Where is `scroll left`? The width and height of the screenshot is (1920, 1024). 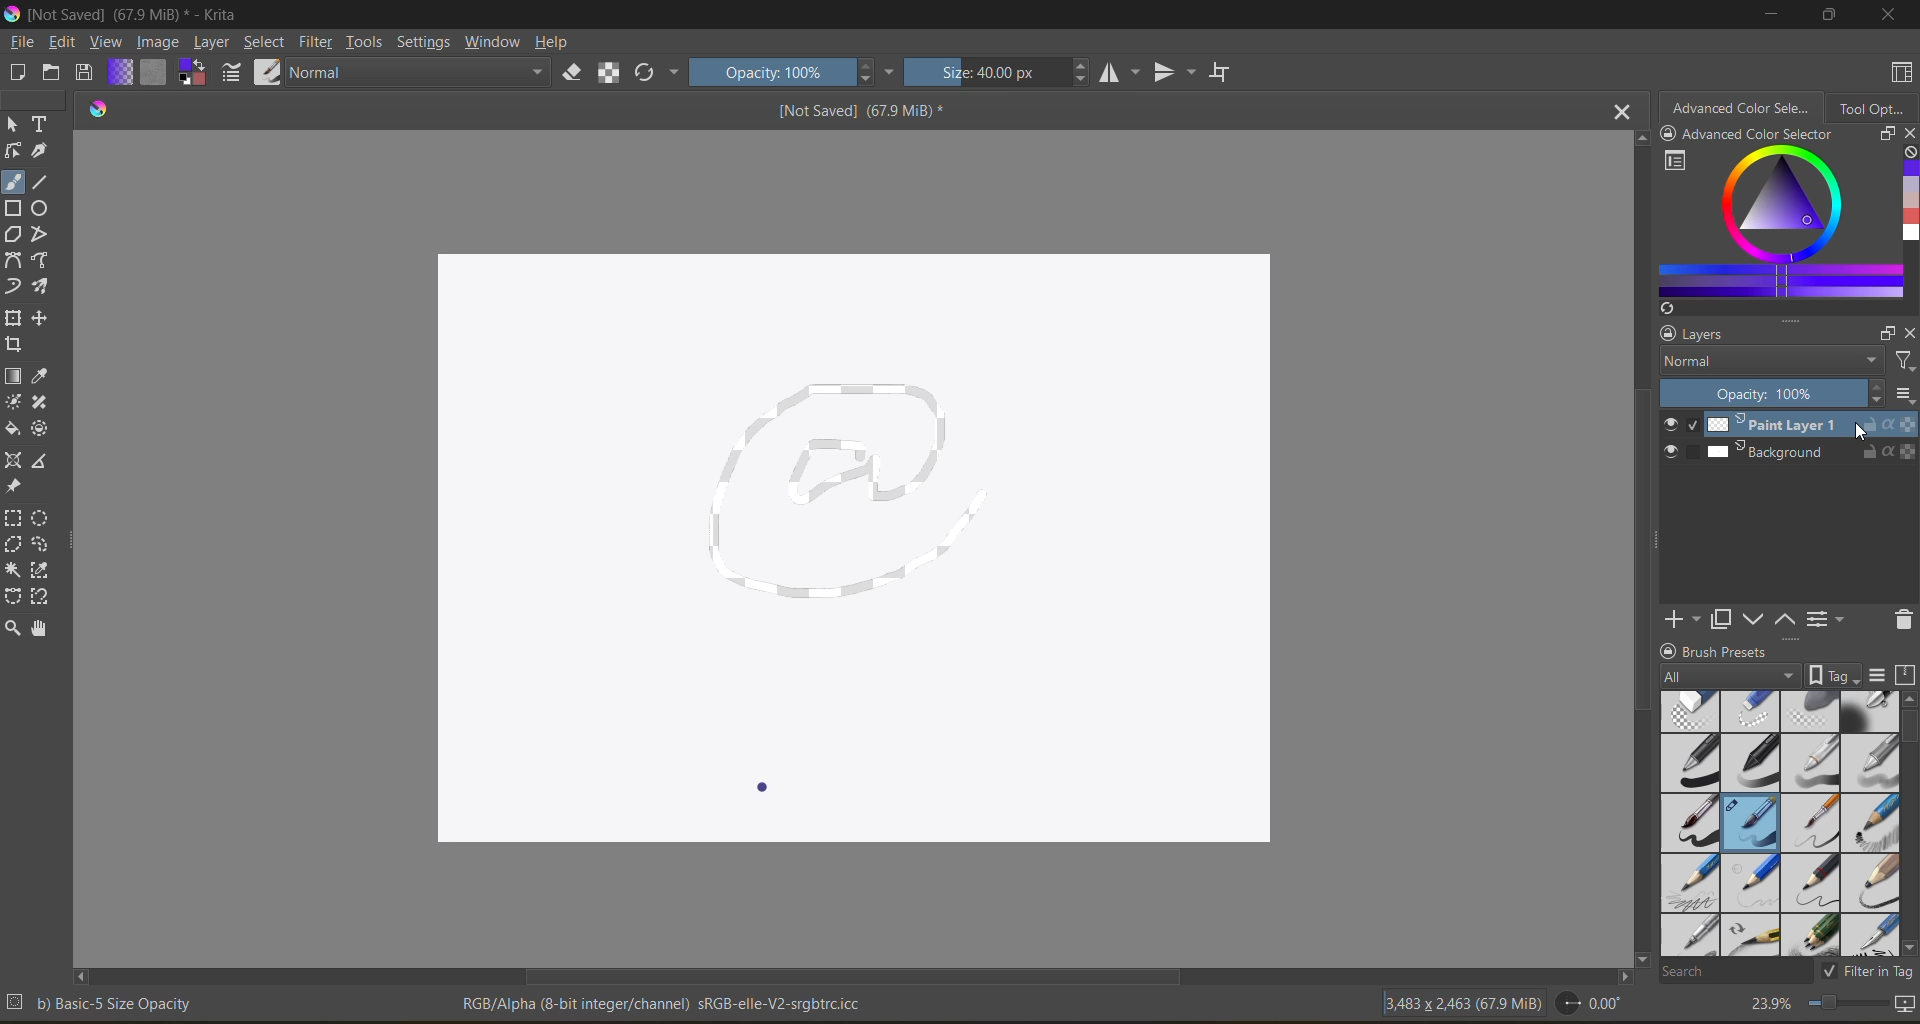
scroll left is located at coordinates (1624, 979).